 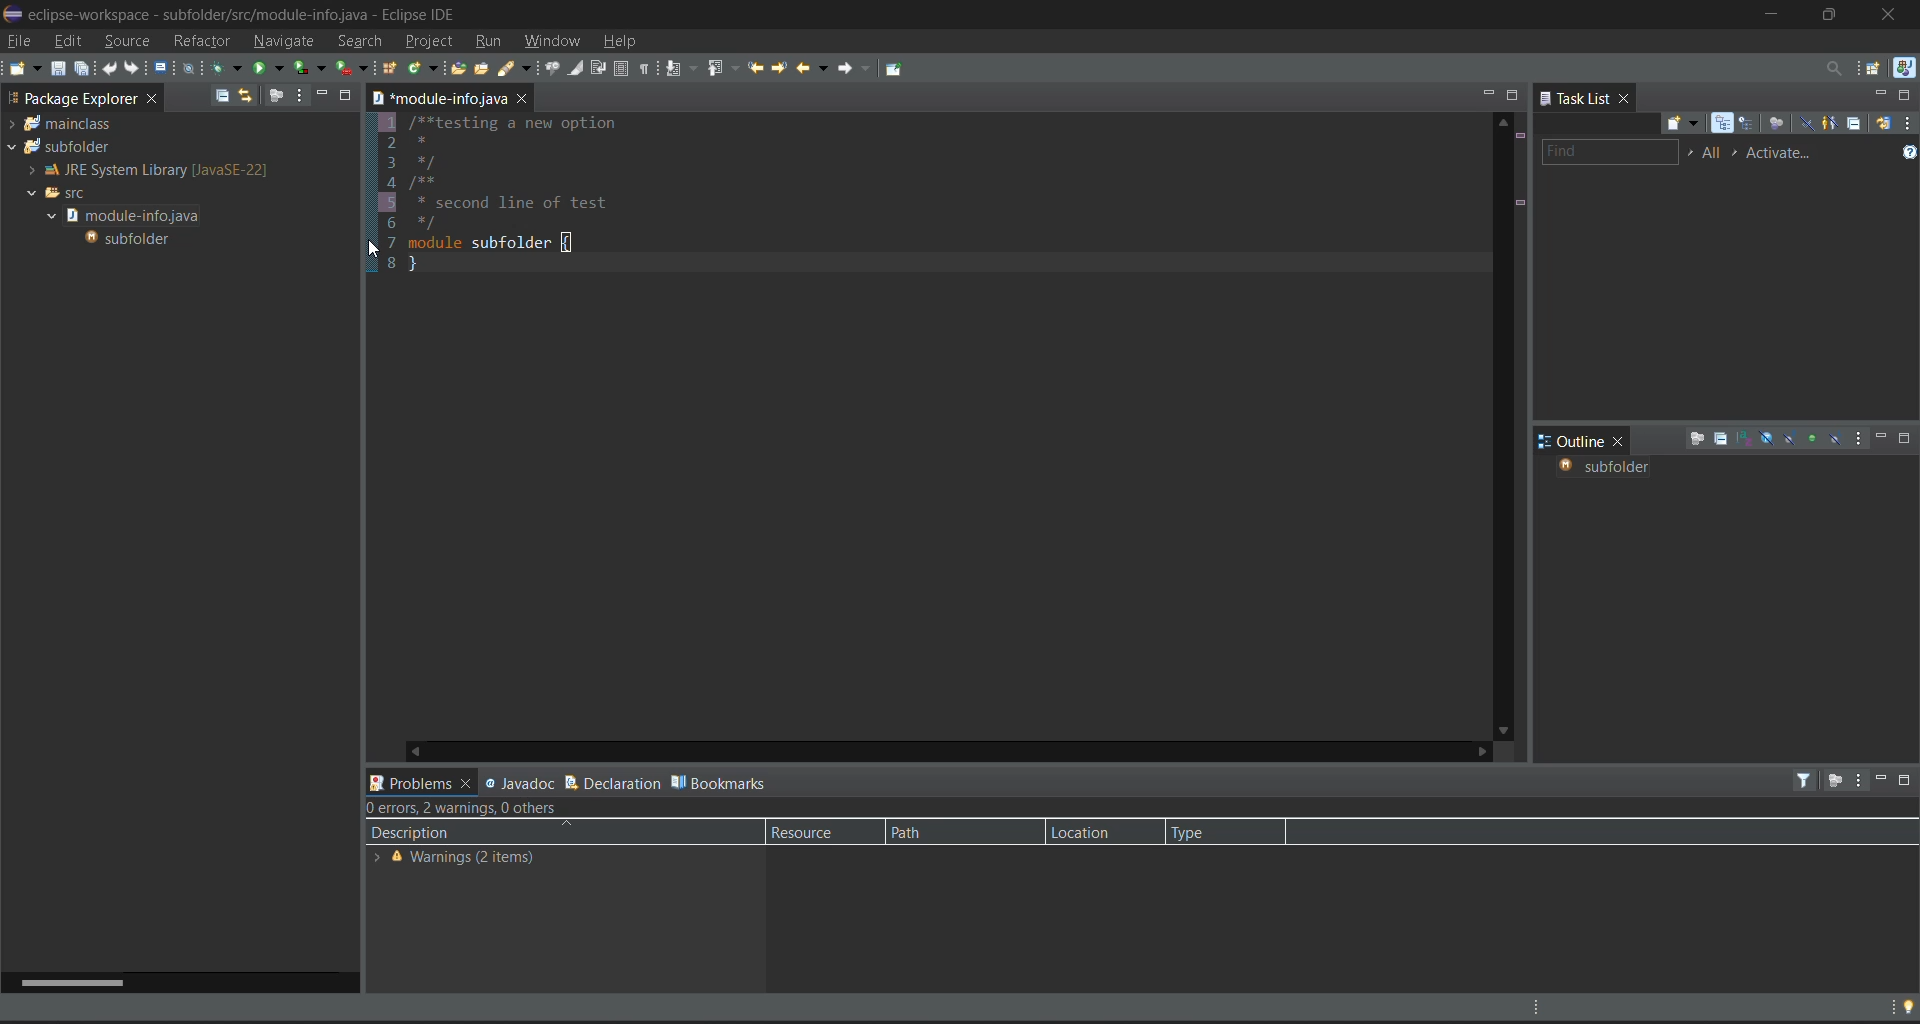 What do you see at coordinates (67, 981) in the screenshot?
I see `horizontal scroll bar` at bounding box center [67, 981].